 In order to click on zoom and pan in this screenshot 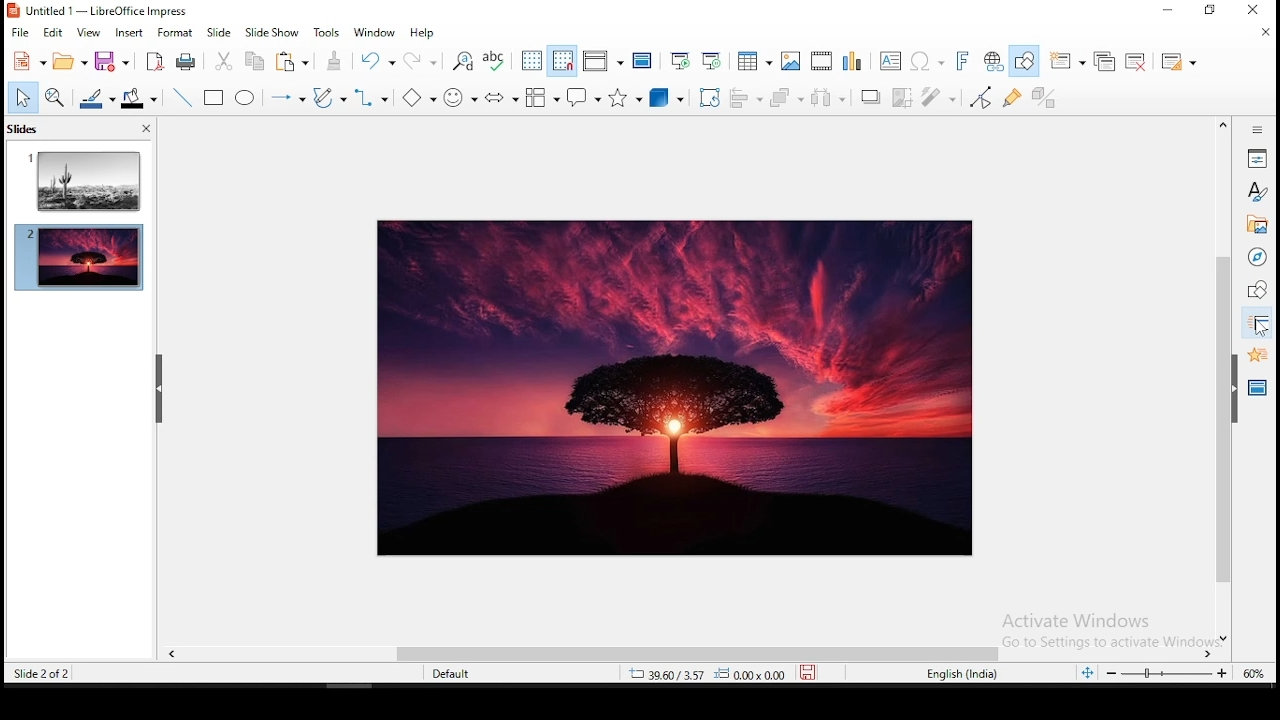, I will do `click(59, 99)`.